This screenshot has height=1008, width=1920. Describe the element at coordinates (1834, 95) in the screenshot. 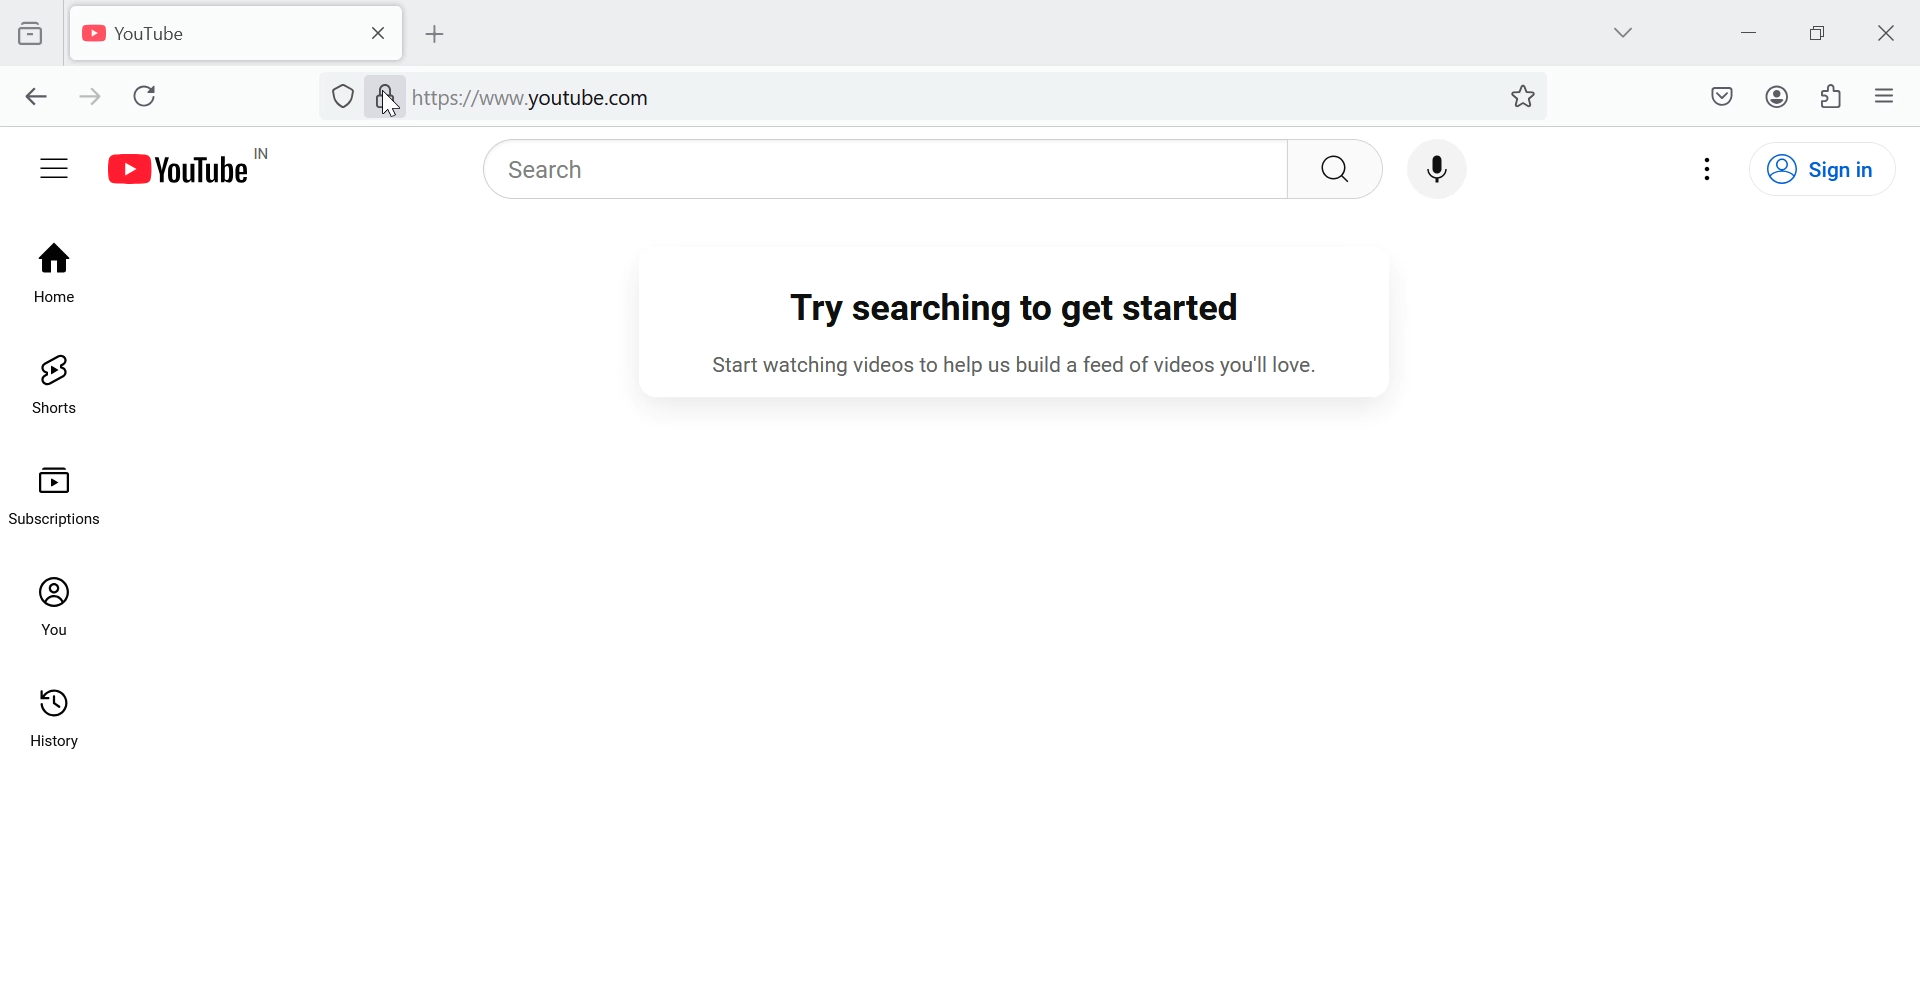

I see `Extensions` at that location.